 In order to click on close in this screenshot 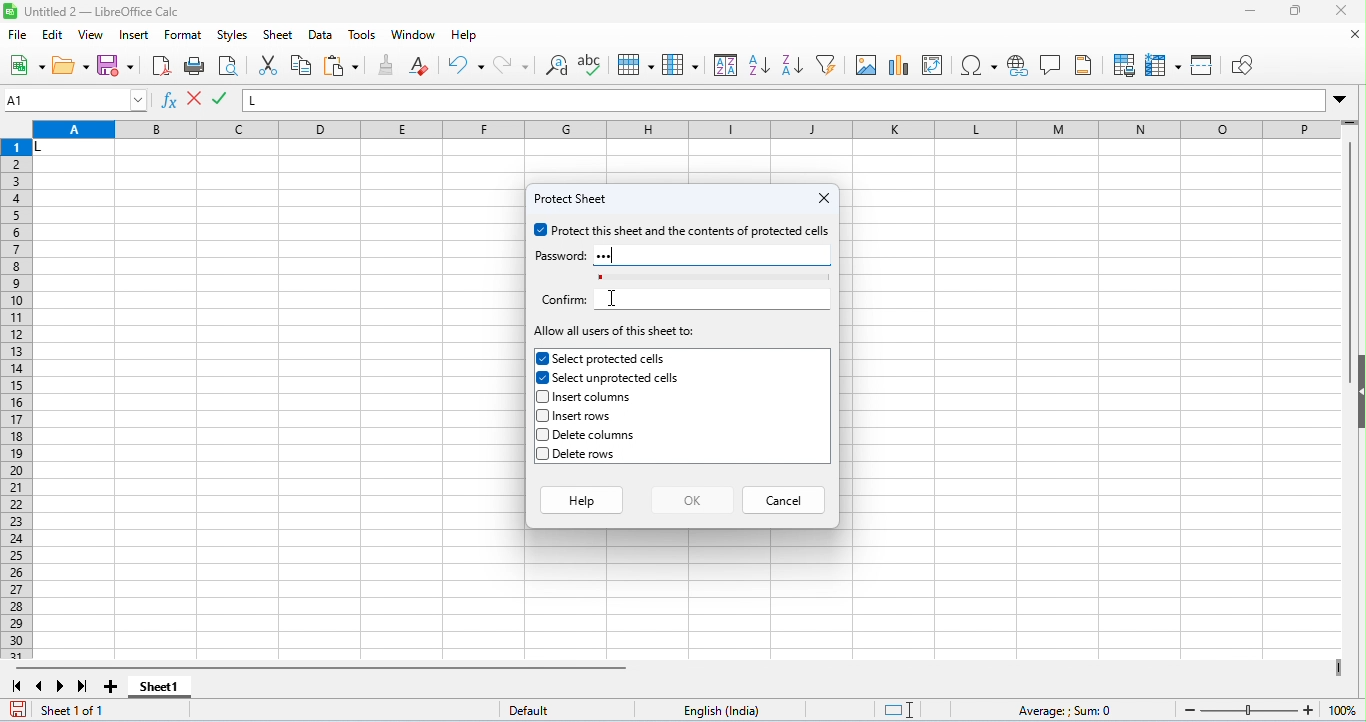, I will do `click(1339, 11)`.